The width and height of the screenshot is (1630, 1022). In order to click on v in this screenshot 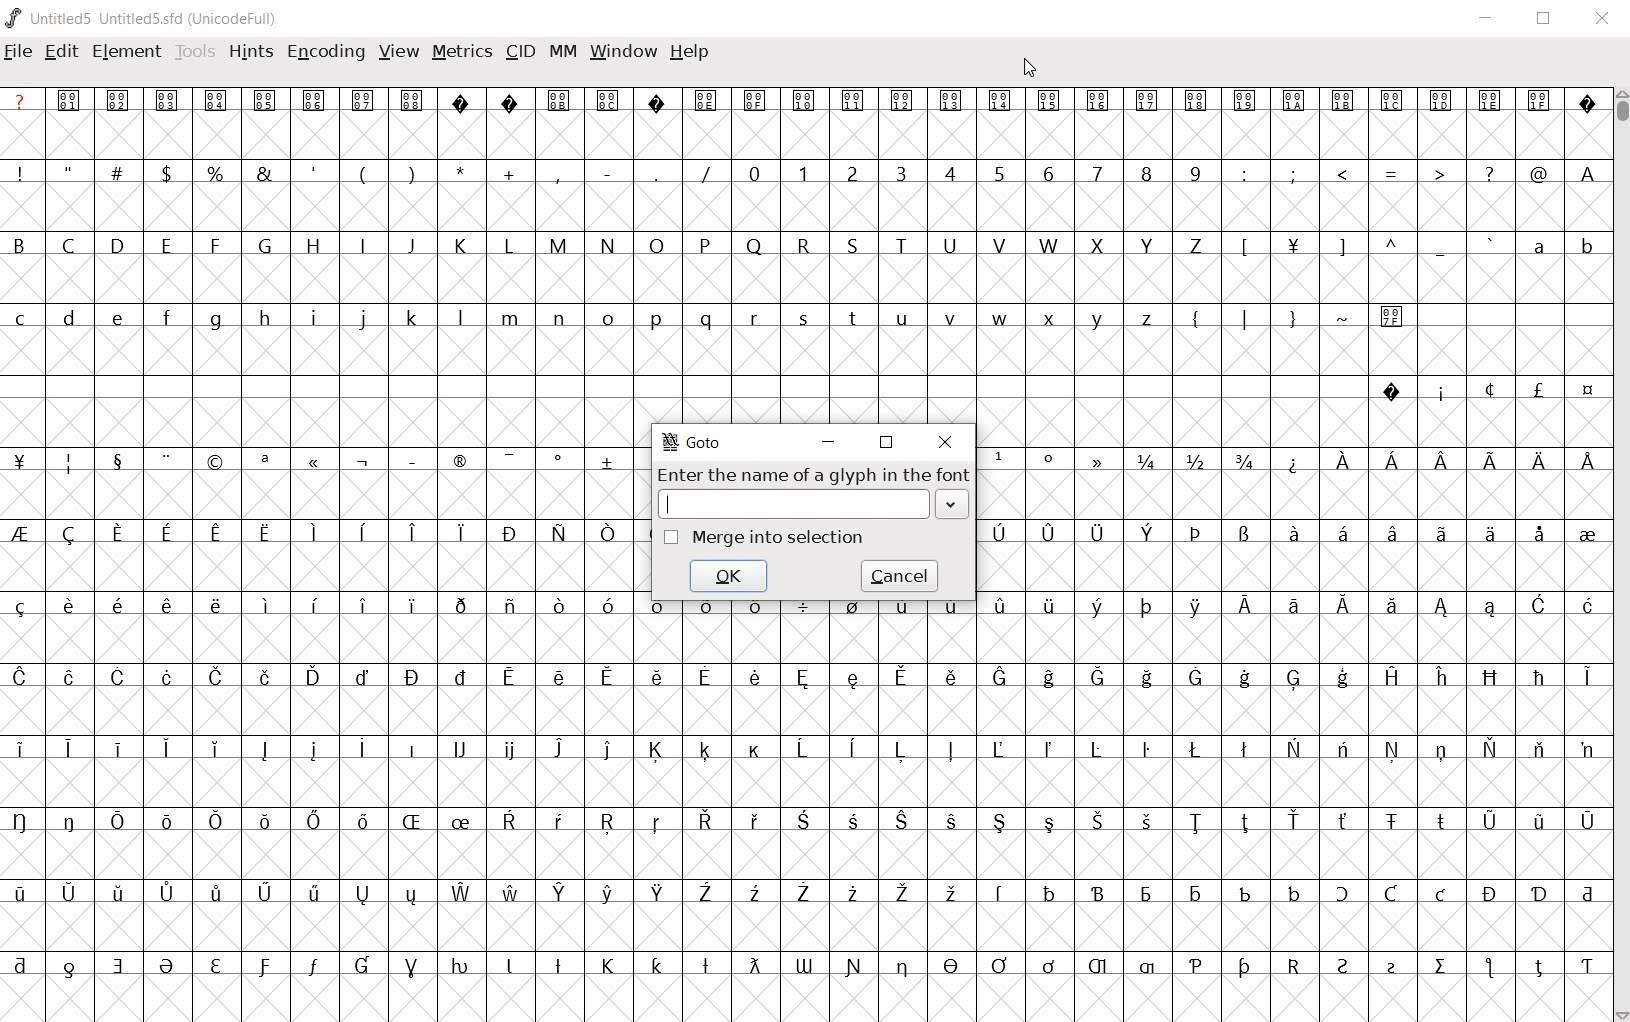, I will do `click(951, 318)`.